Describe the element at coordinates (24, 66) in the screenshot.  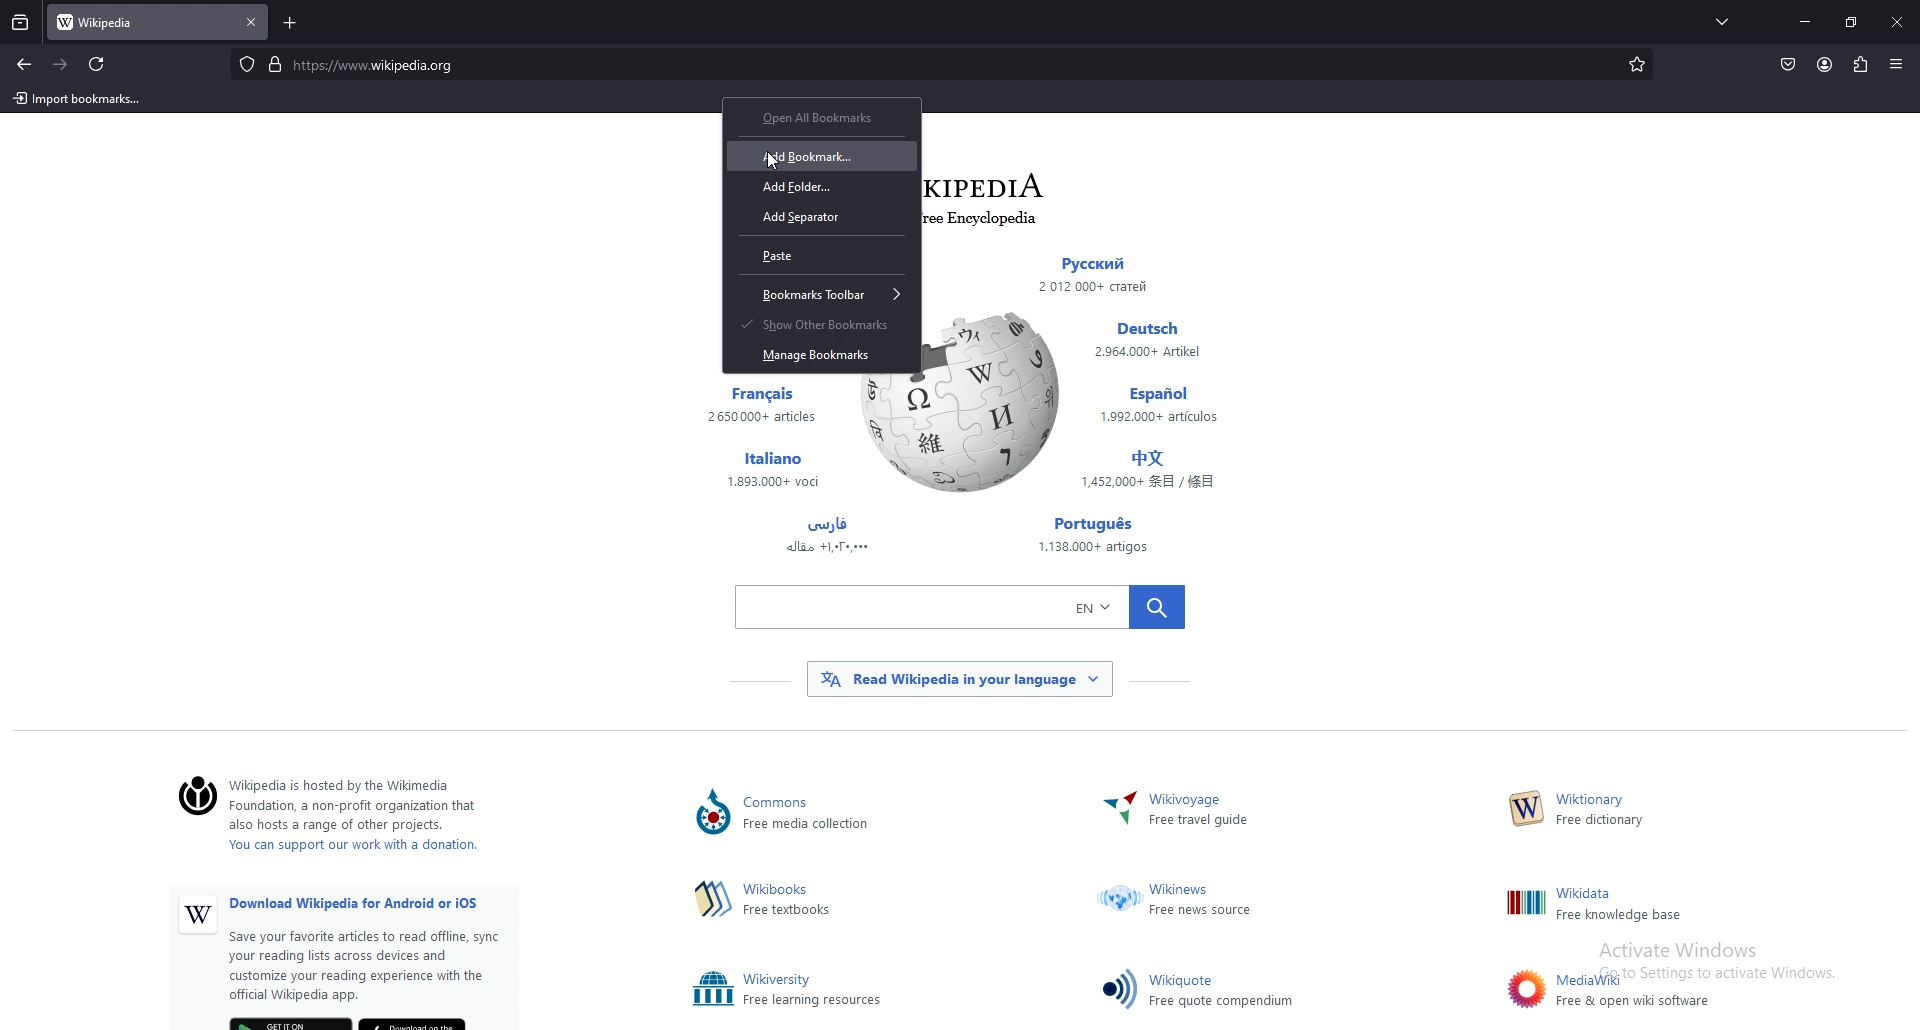
I see `backward` at that location.